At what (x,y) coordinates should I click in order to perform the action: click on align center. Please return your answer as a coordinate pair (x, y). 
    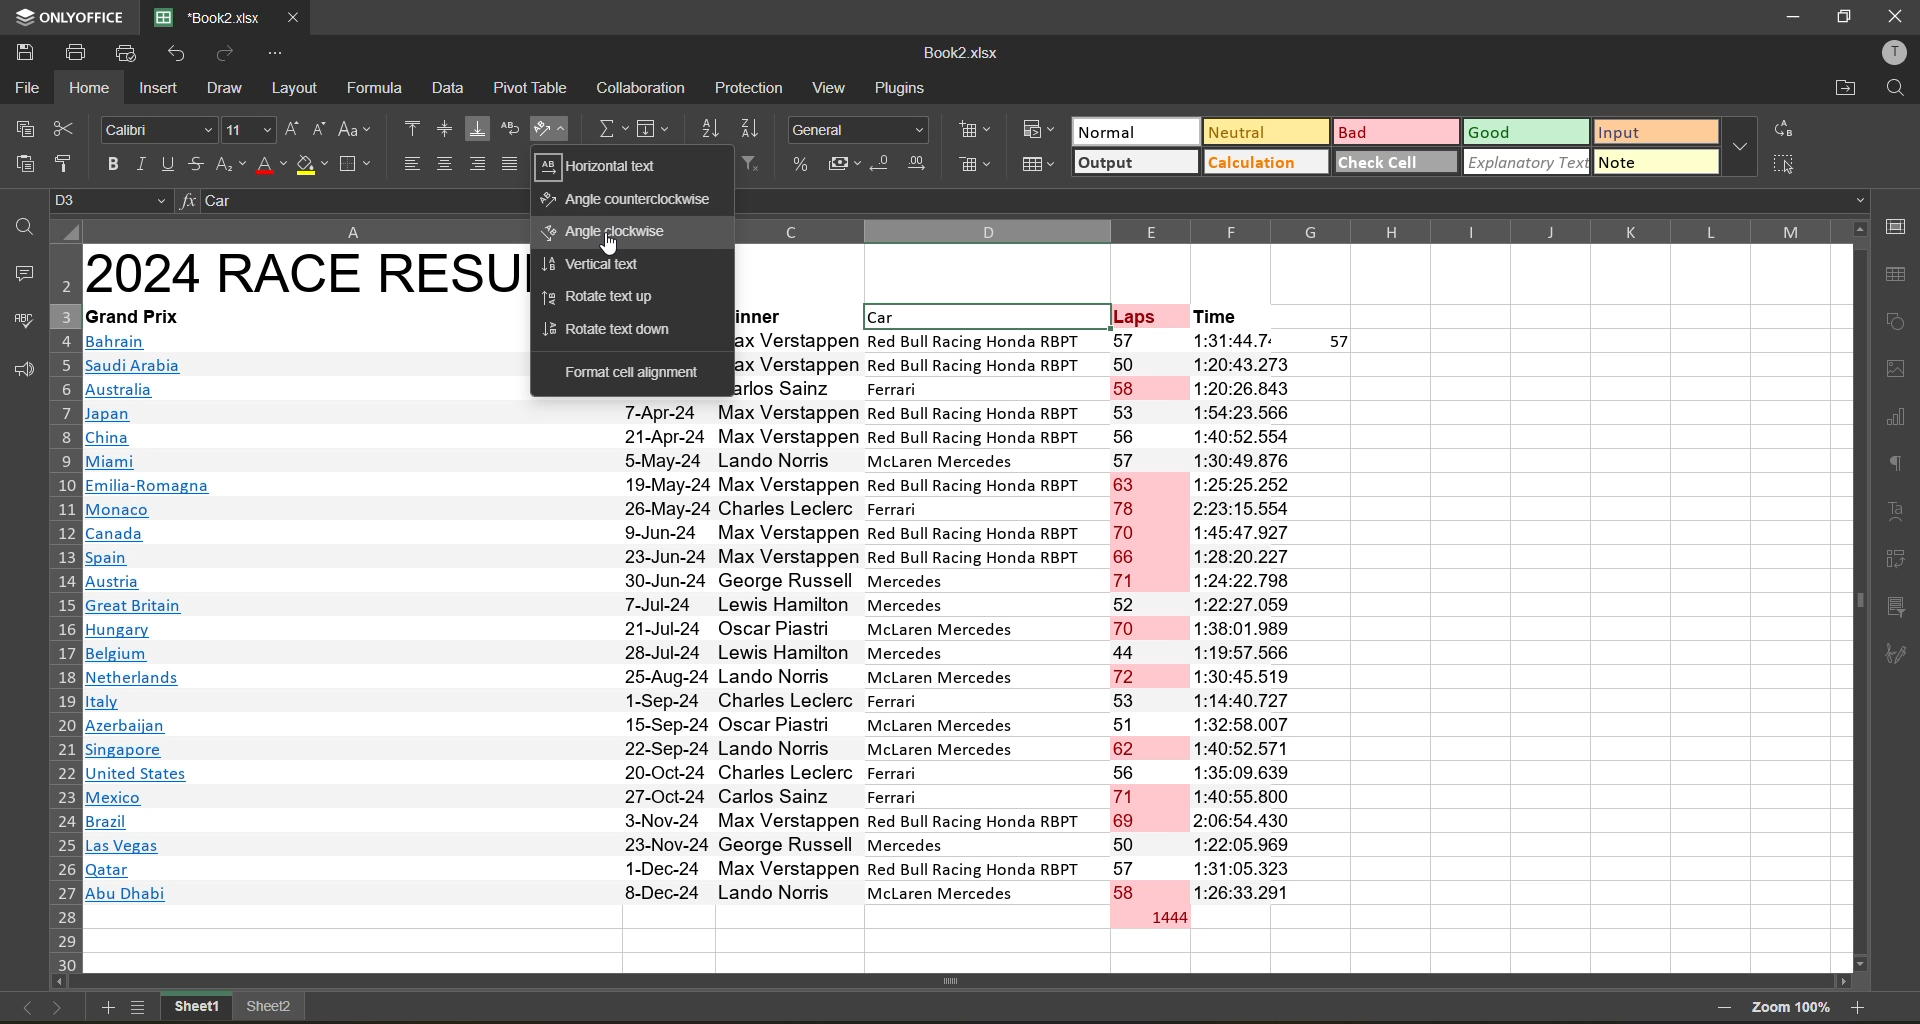
    Looking at the image, I should click on (445, 163).